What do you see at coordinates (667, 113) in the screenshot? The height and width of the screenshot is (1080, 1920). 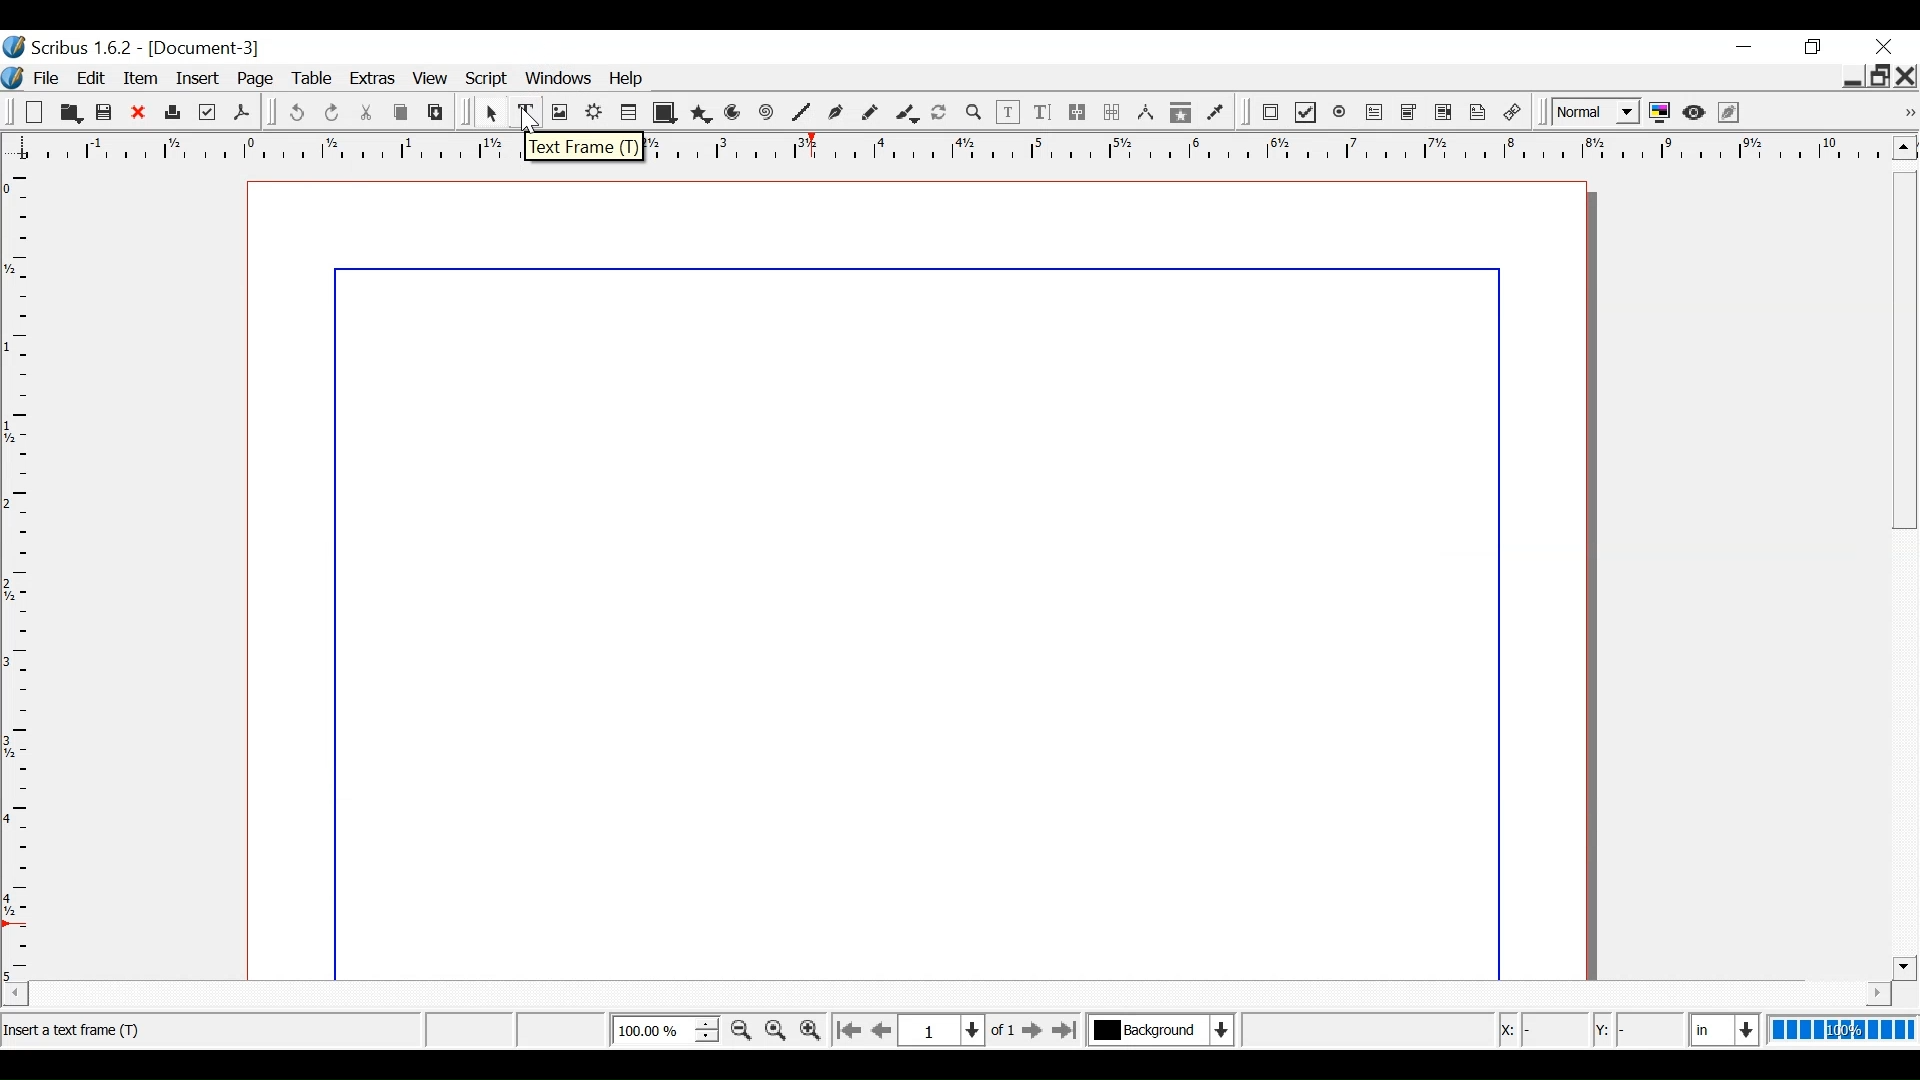 I see `Shape ` at bounding box center [667, 113].